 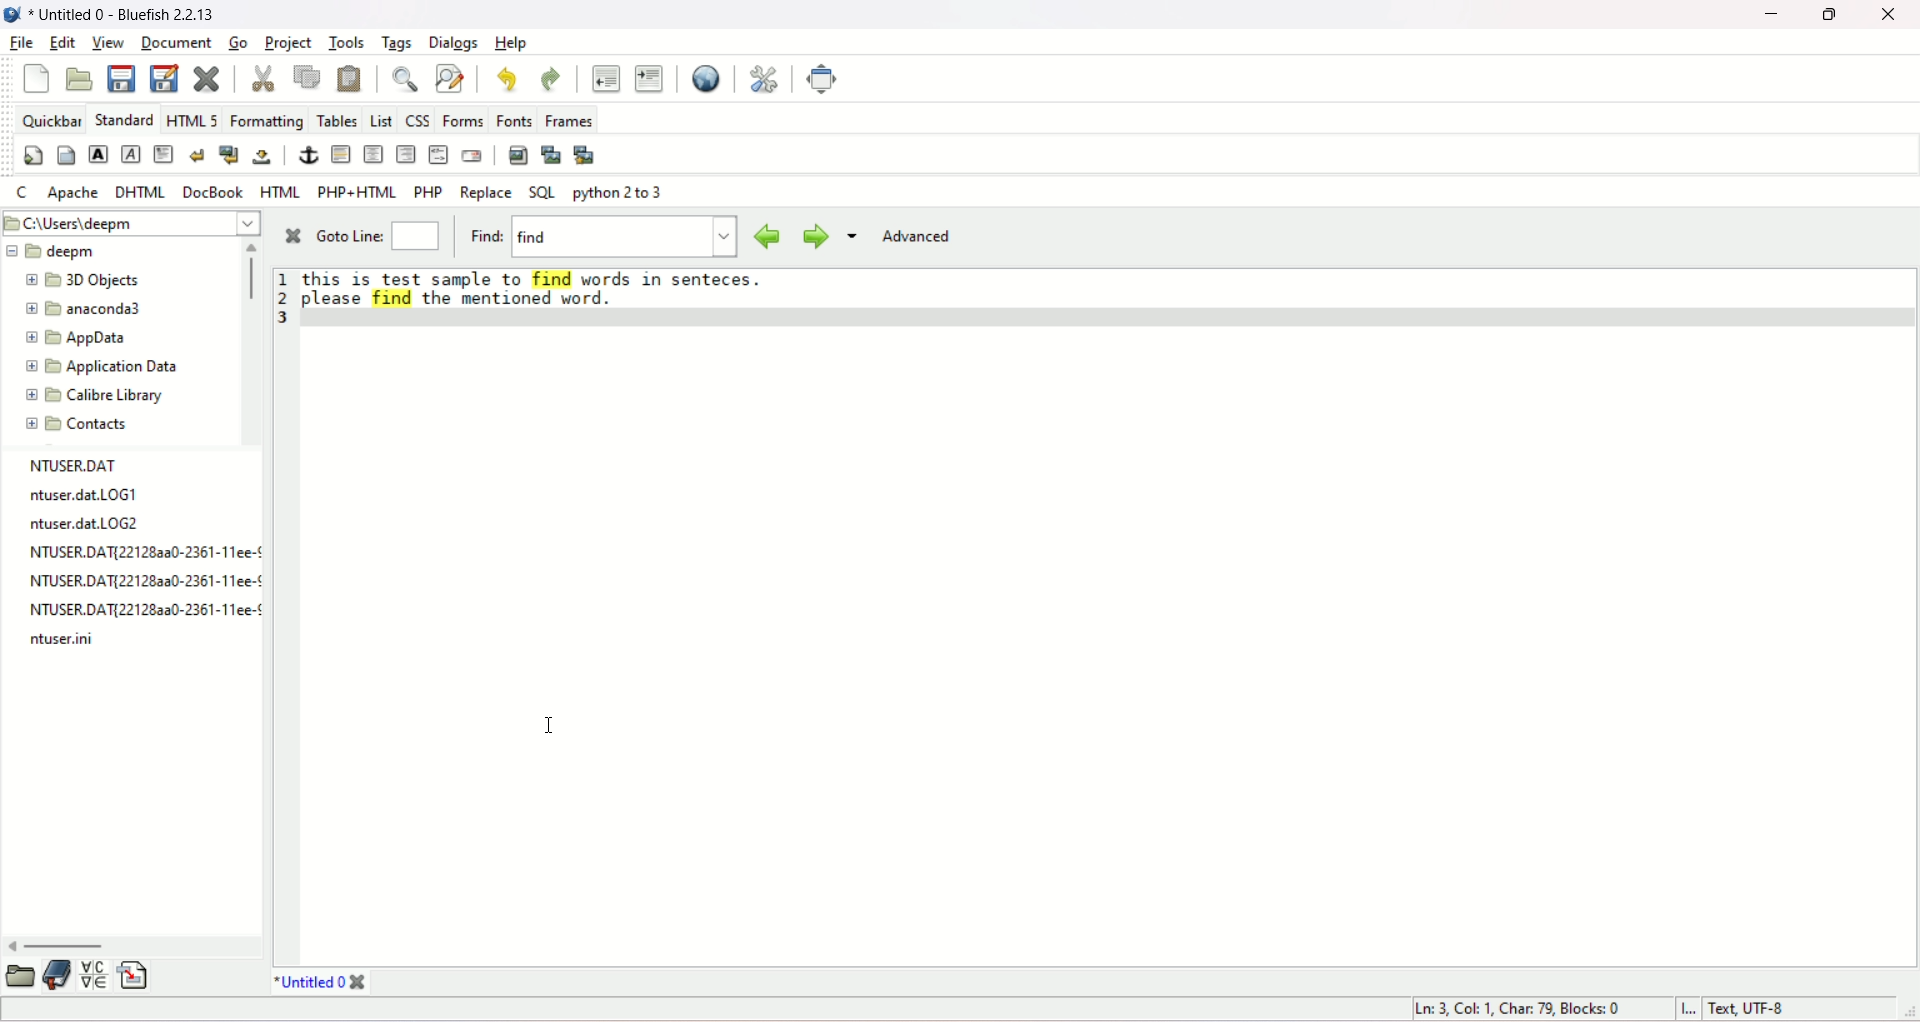 I want to click on HTML COMMENT, so click(x=436, y=156).